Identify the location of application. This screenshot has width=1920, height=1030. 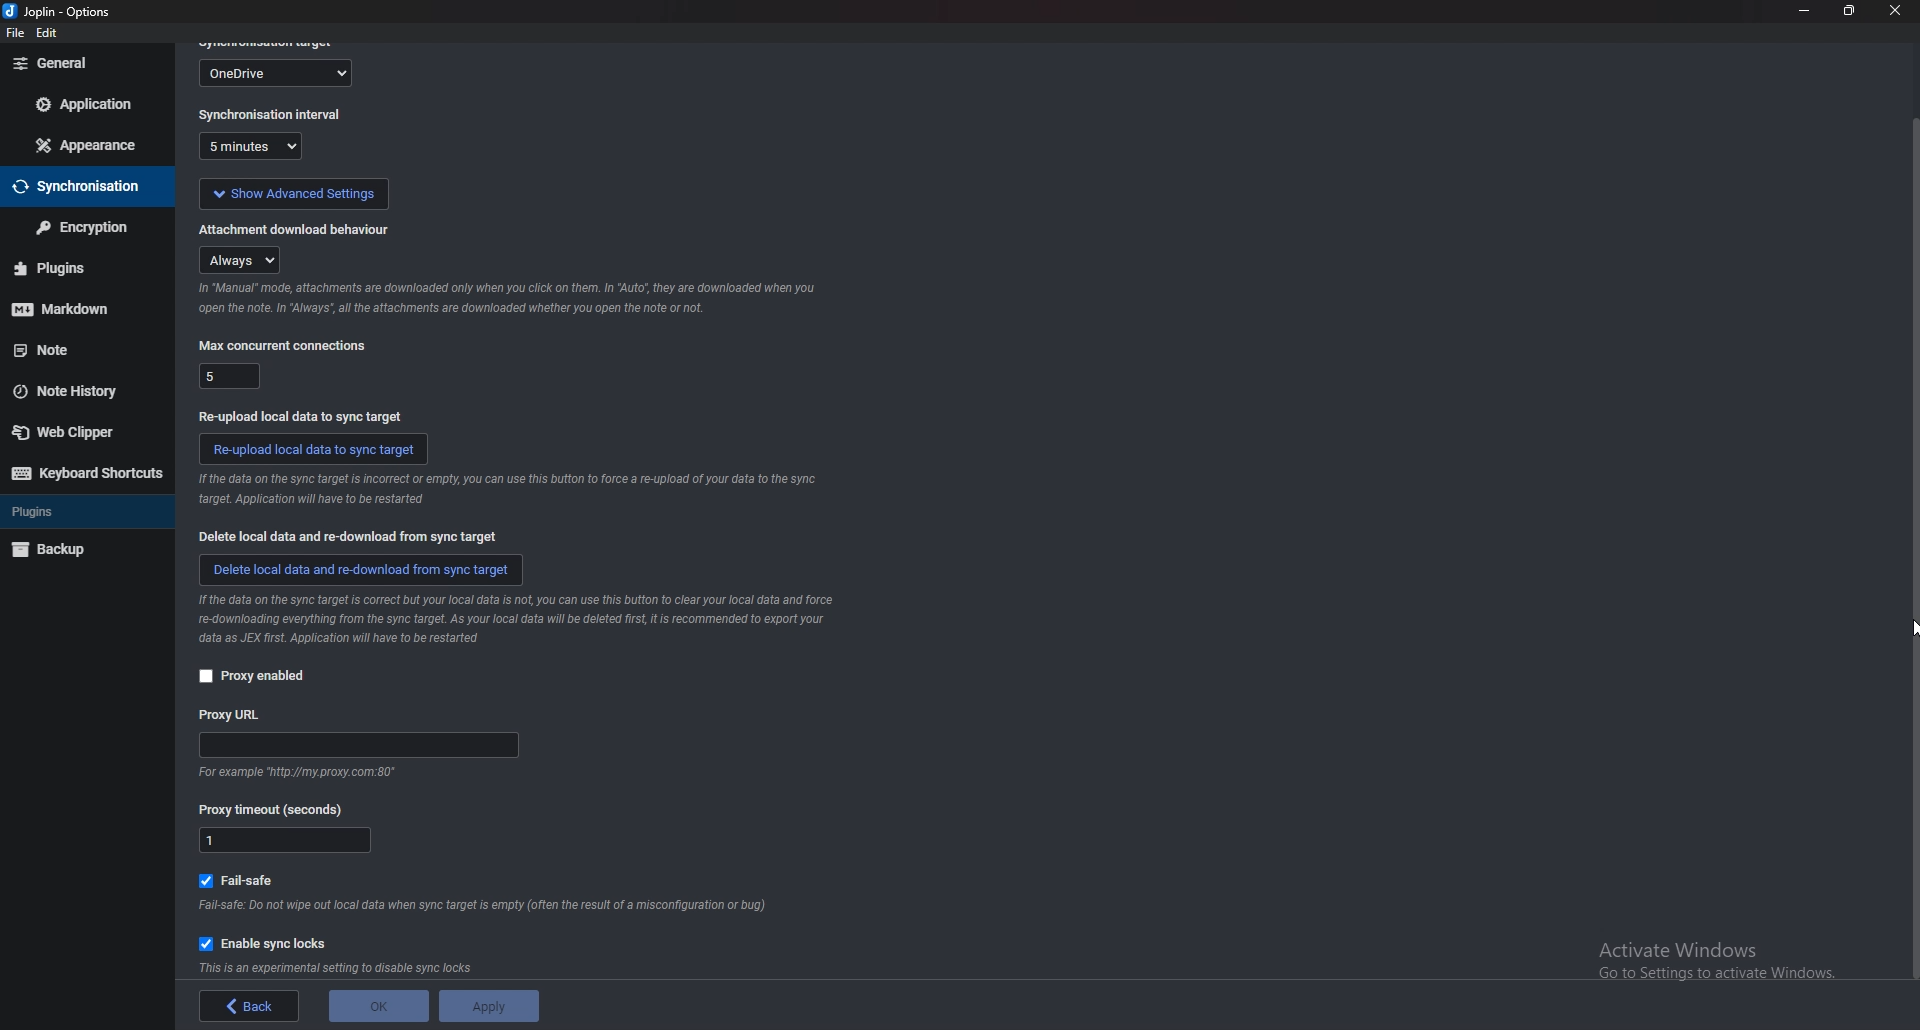
(87, 106).